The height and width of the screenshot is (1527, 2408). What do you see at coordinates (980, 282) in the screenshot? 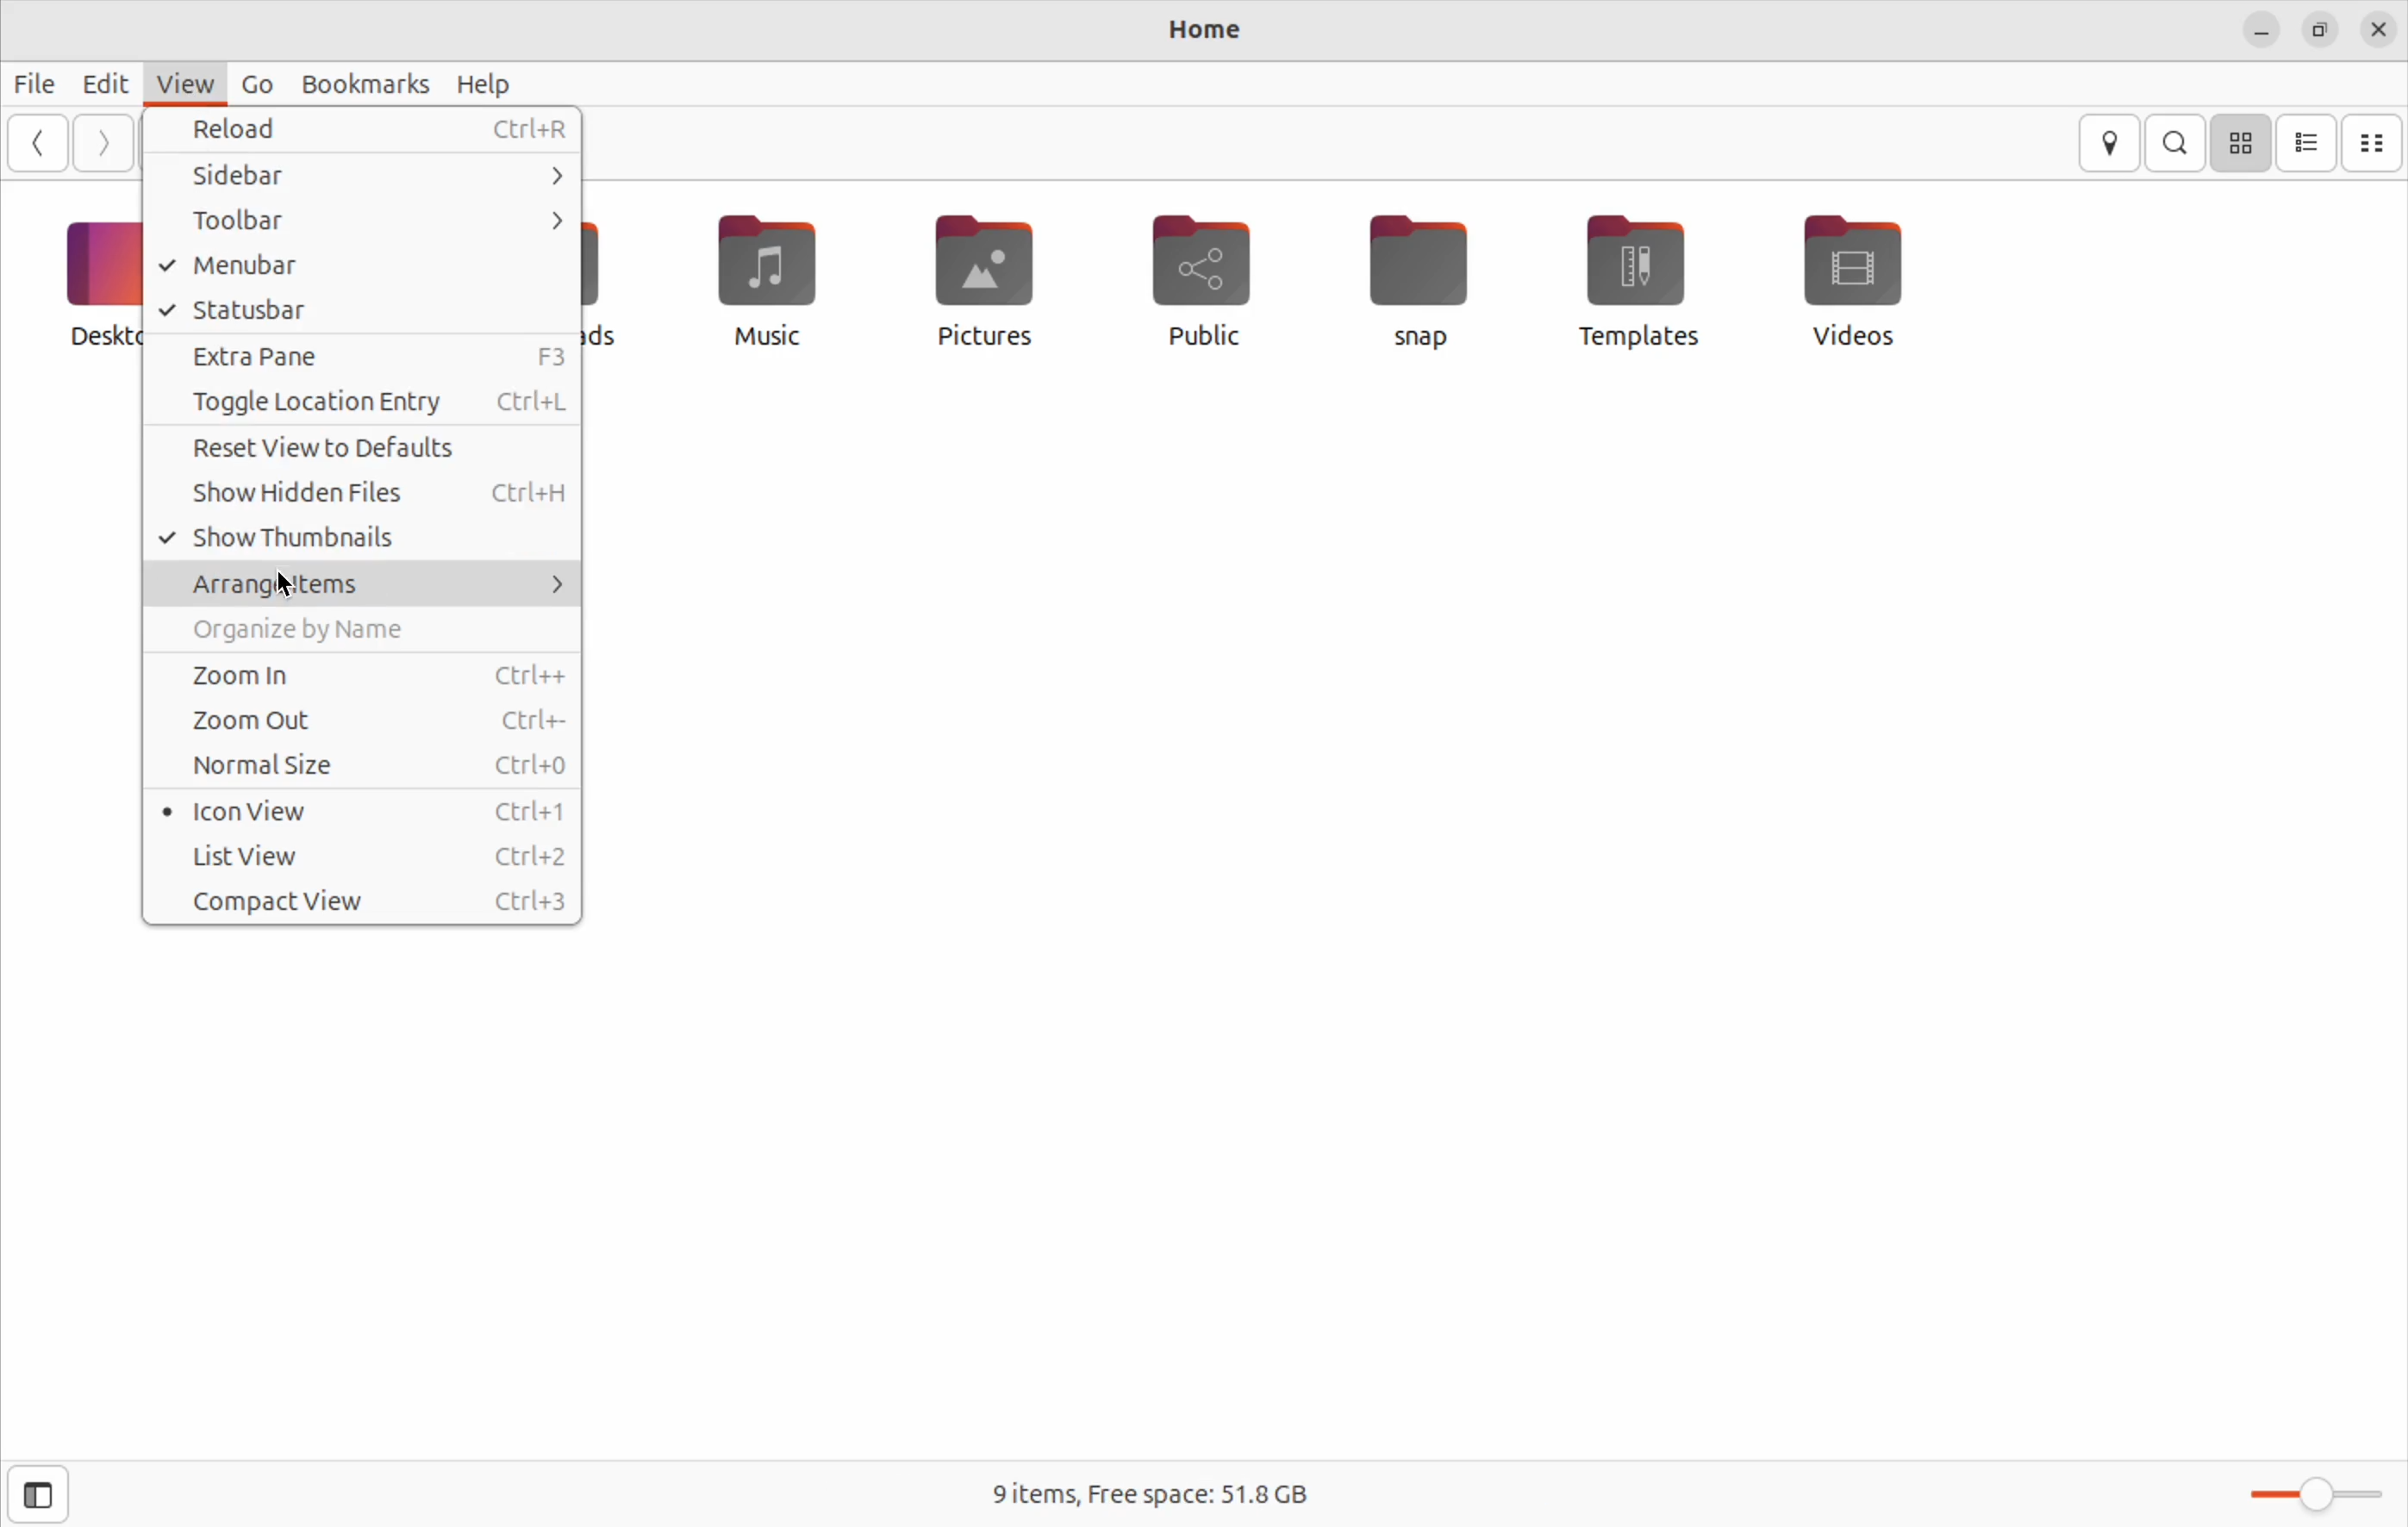
I see `pictures` at bounding box center [980, 282].